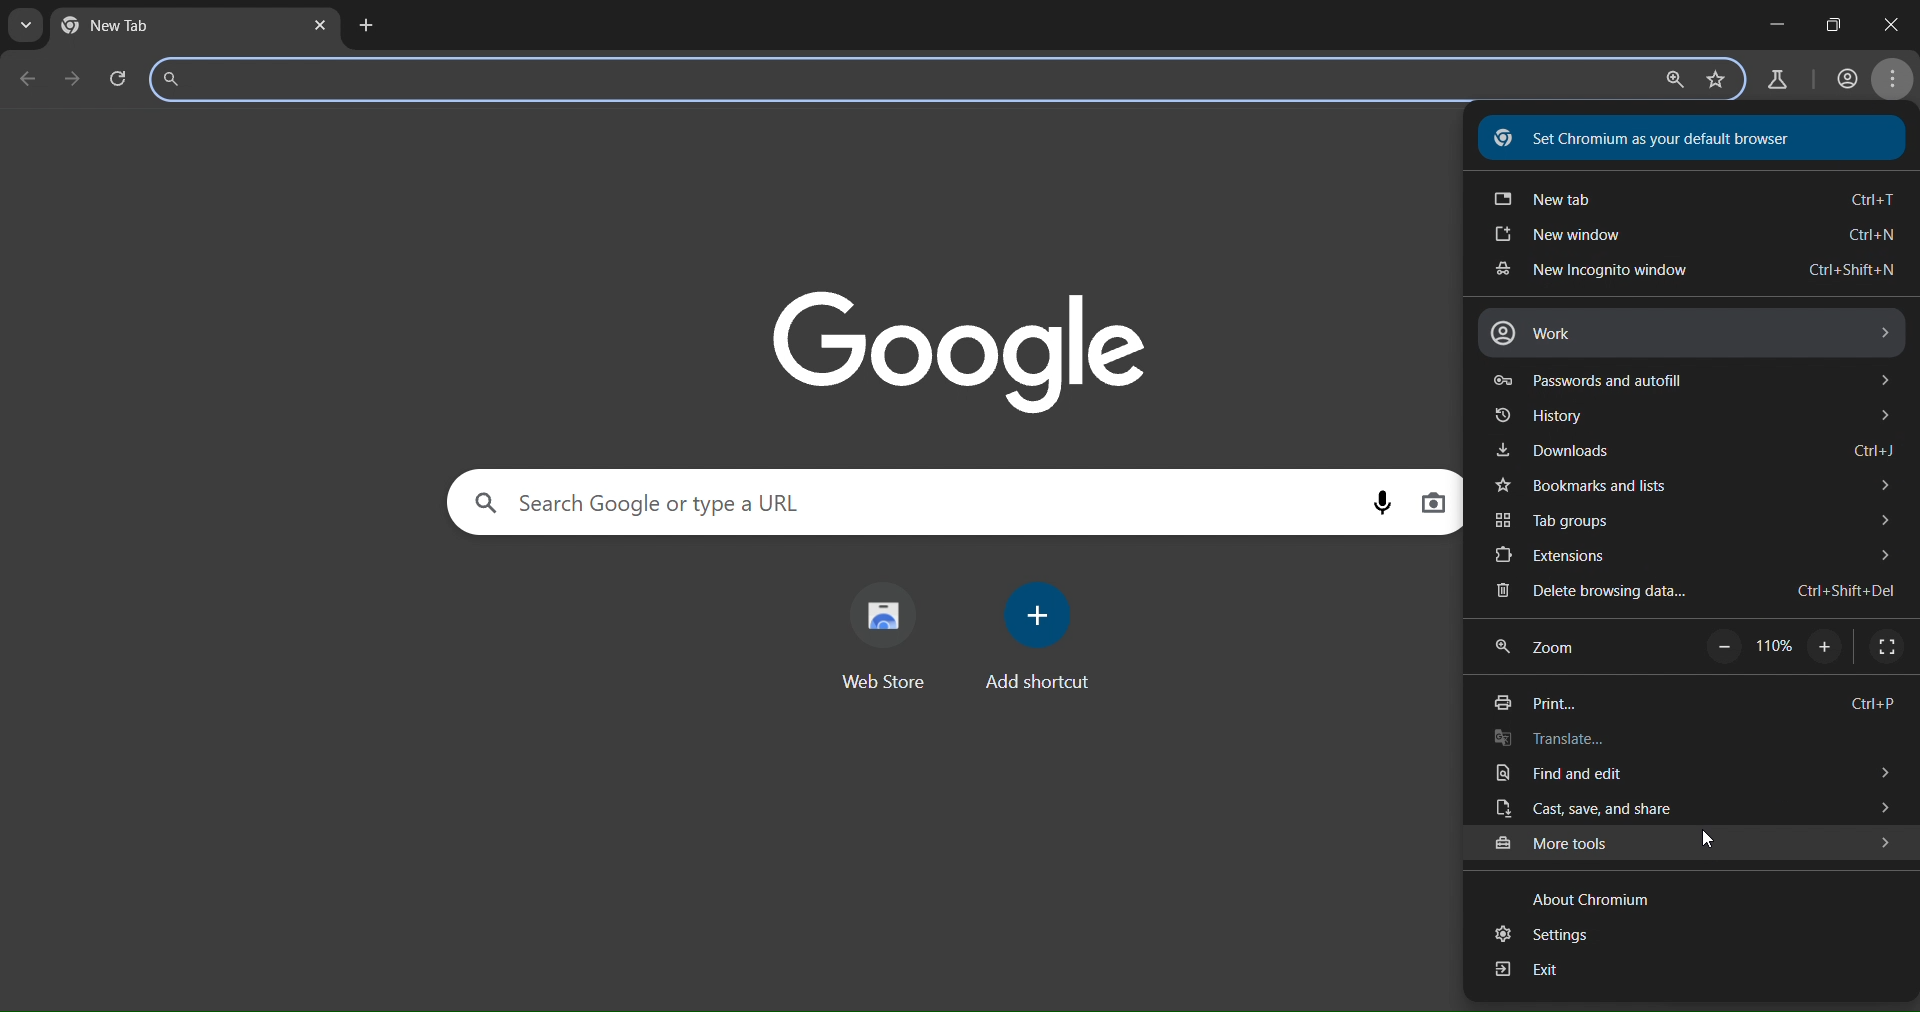  I want to click on add shortcut, so click(1043, 635).